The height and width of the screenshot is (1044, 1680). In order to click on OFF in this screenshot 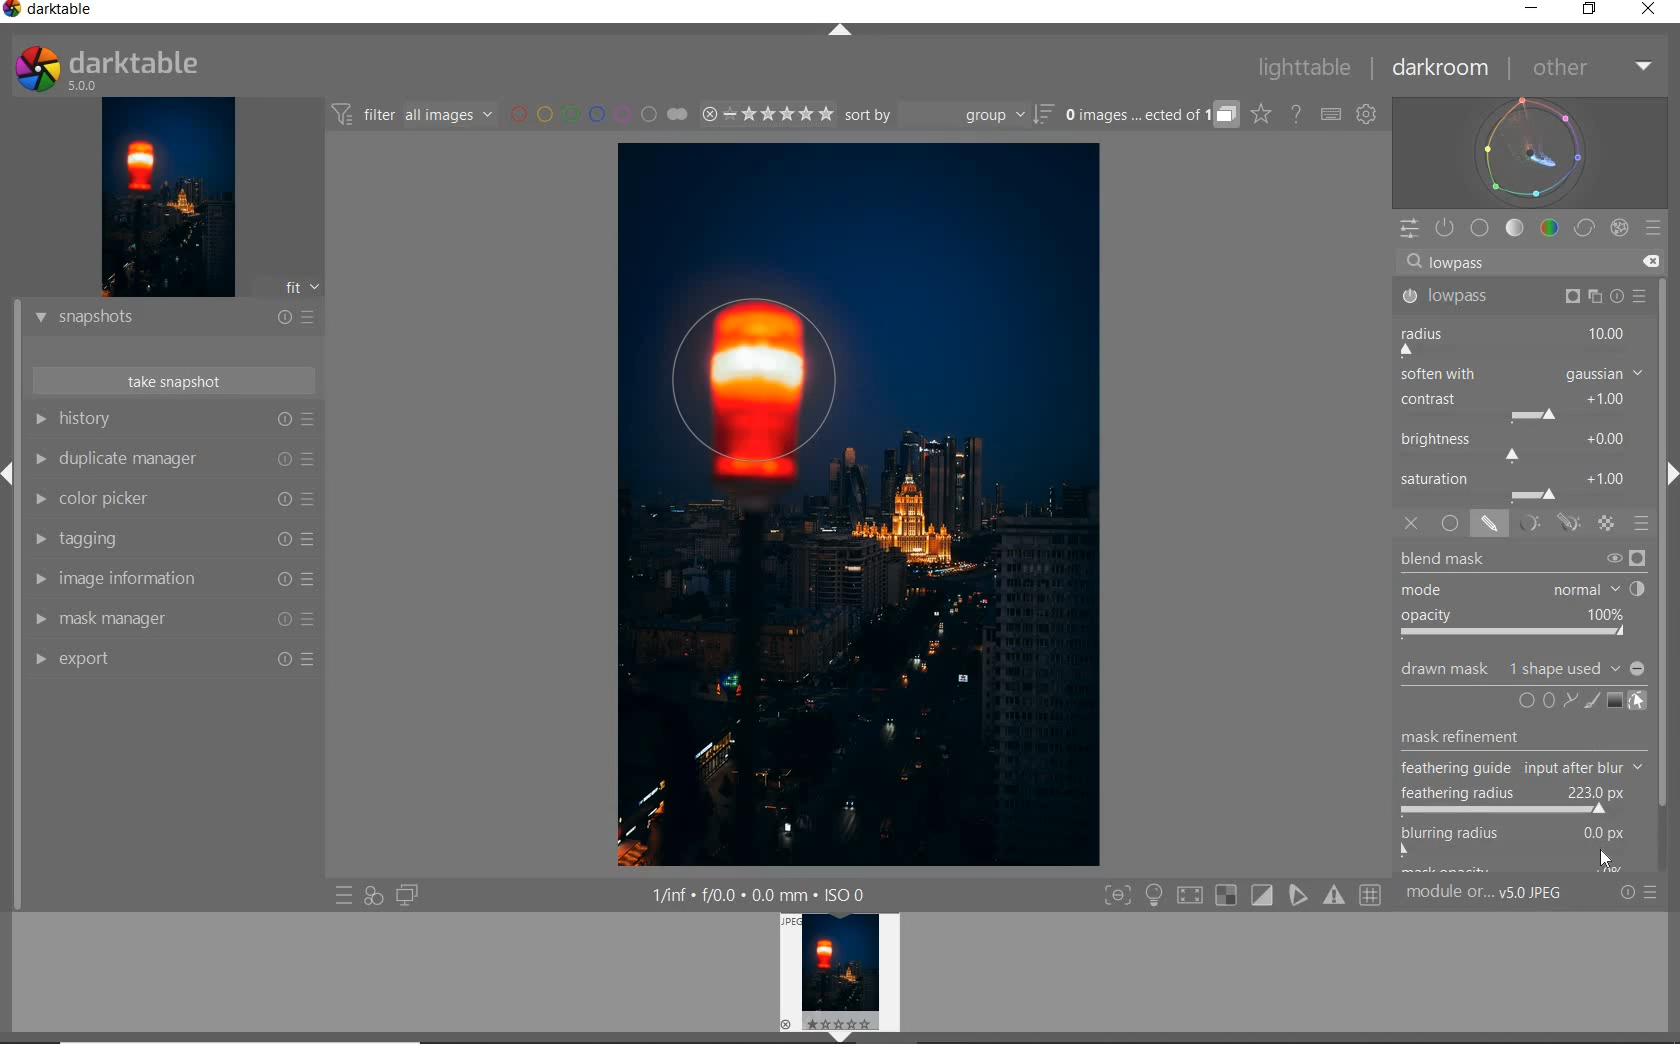, I will do `click(1411, 524)`.